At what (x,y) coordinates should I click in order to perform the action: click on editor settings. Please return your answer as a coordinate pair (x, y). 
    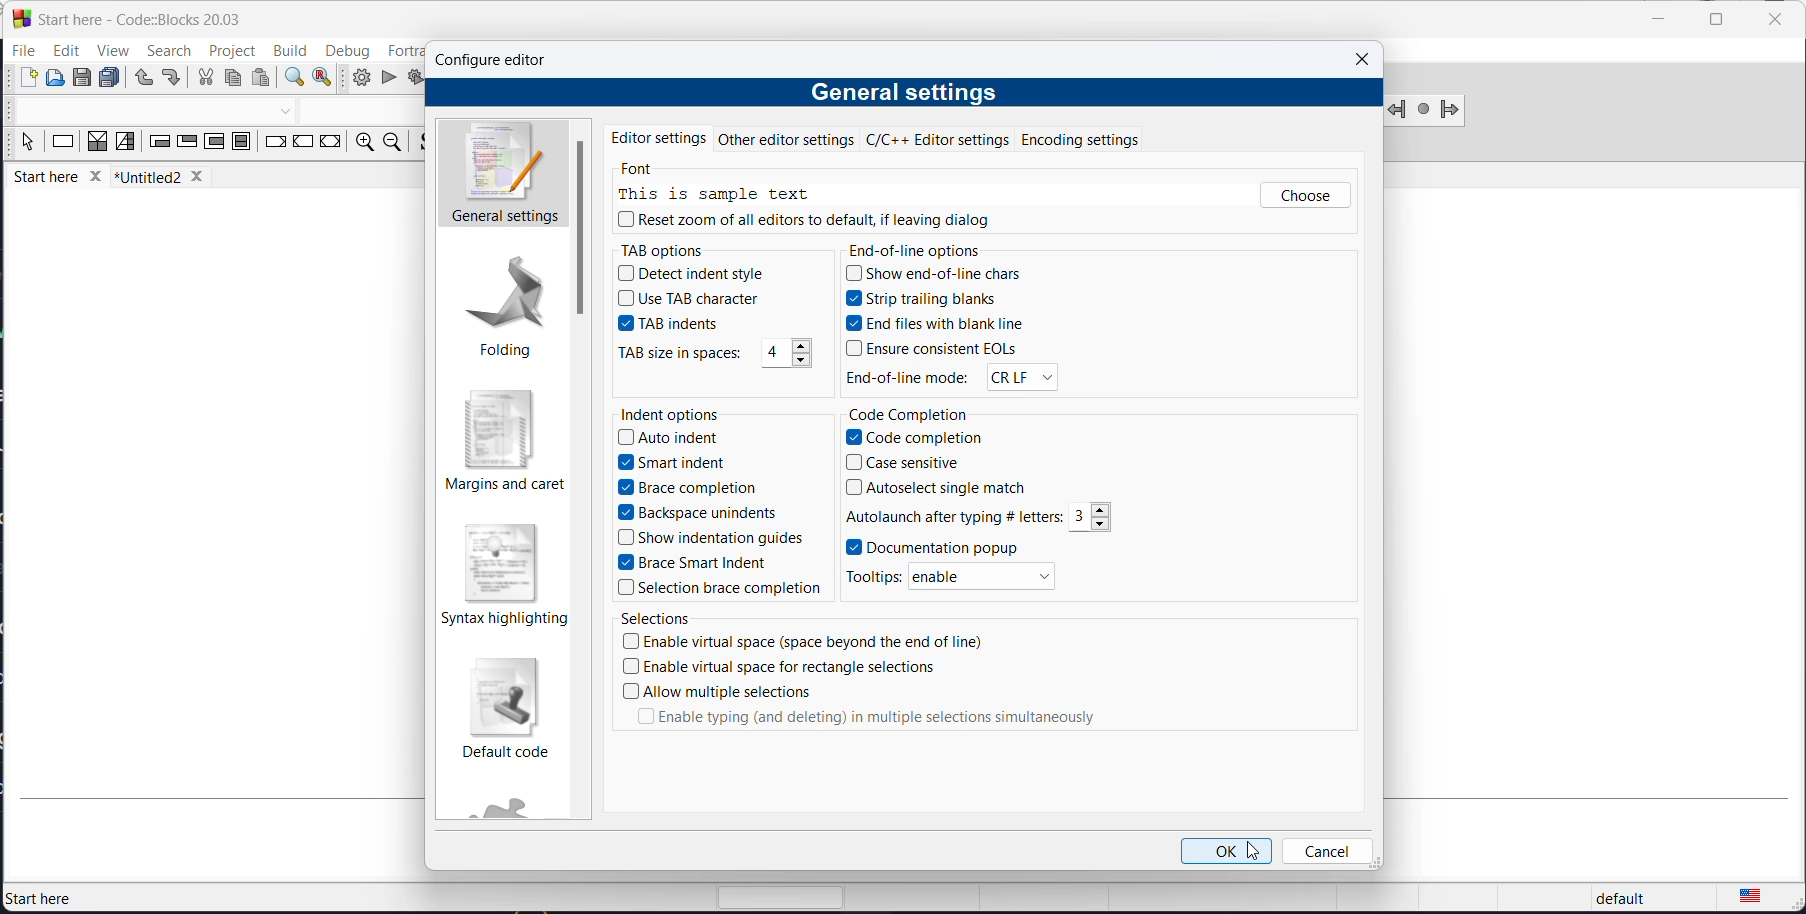
    Looking at the image, I should click on (659, 136).